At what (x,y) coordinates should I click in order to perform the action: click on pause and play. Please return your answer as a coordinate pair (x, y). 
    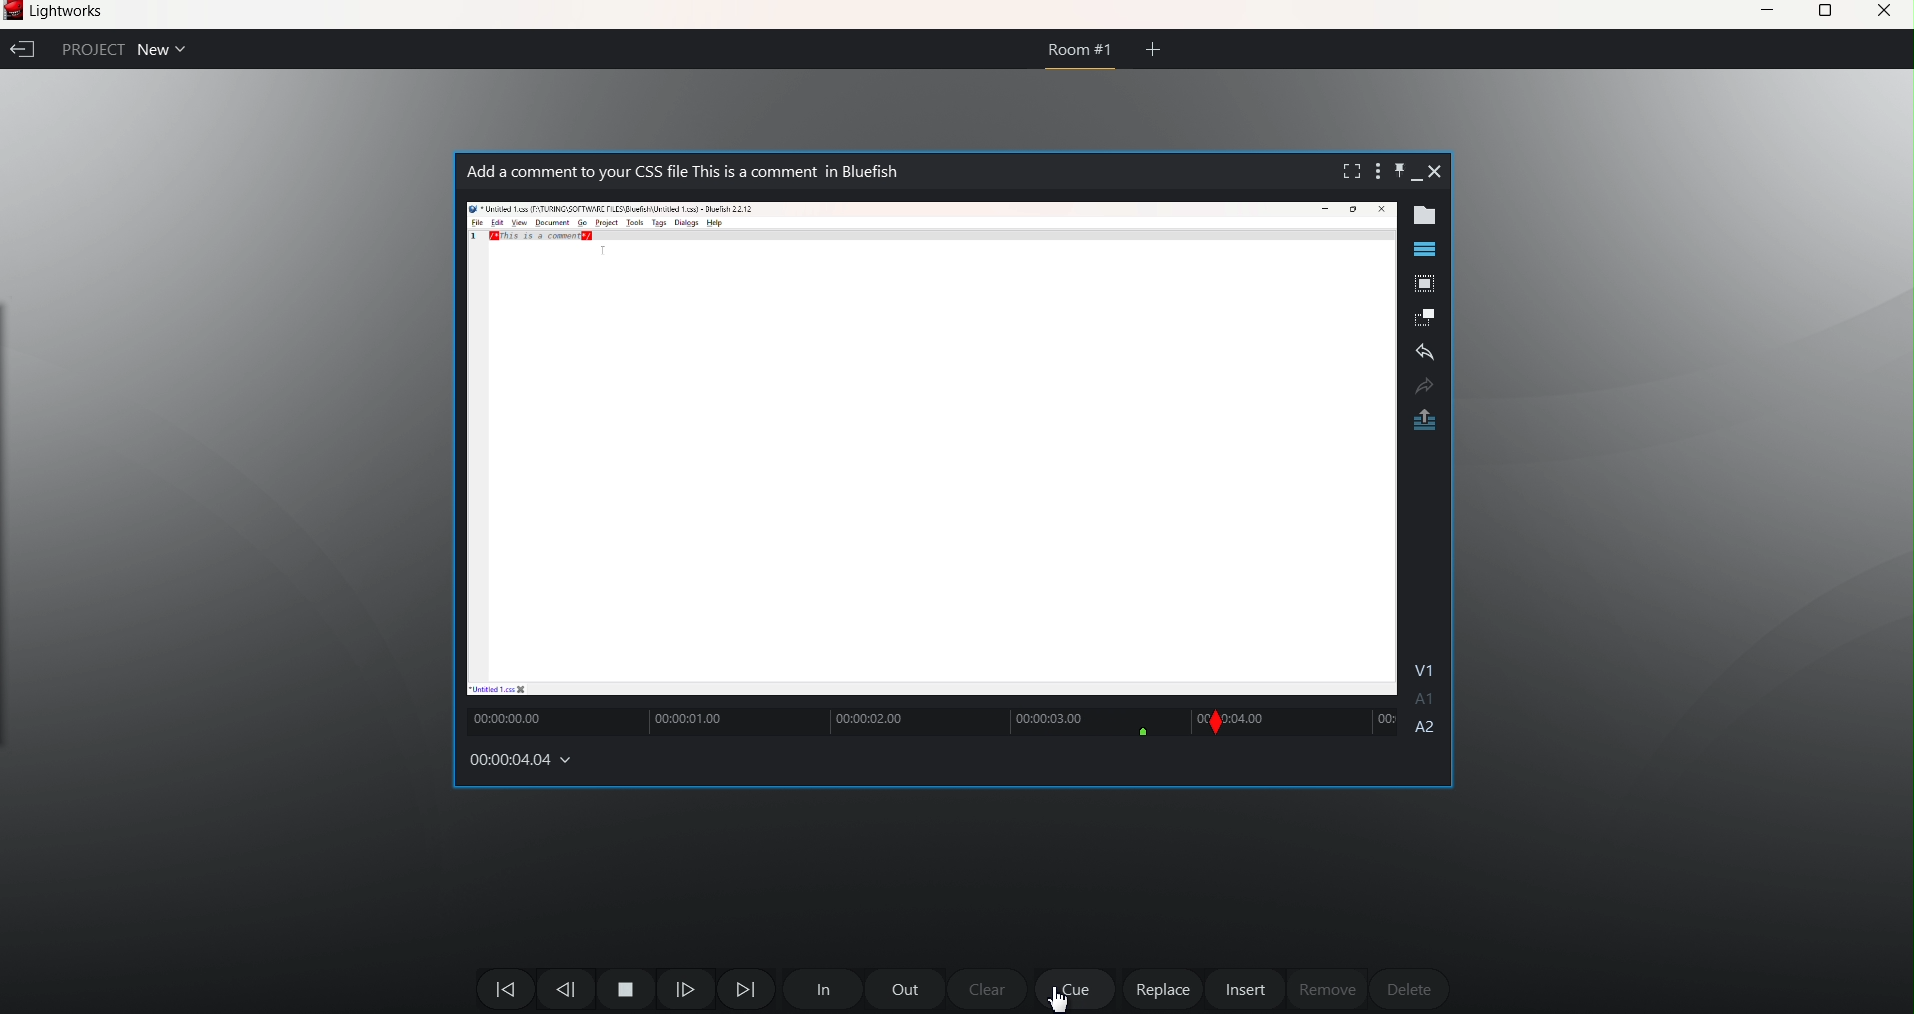
    Looking at the image, I should click on (625, 989).